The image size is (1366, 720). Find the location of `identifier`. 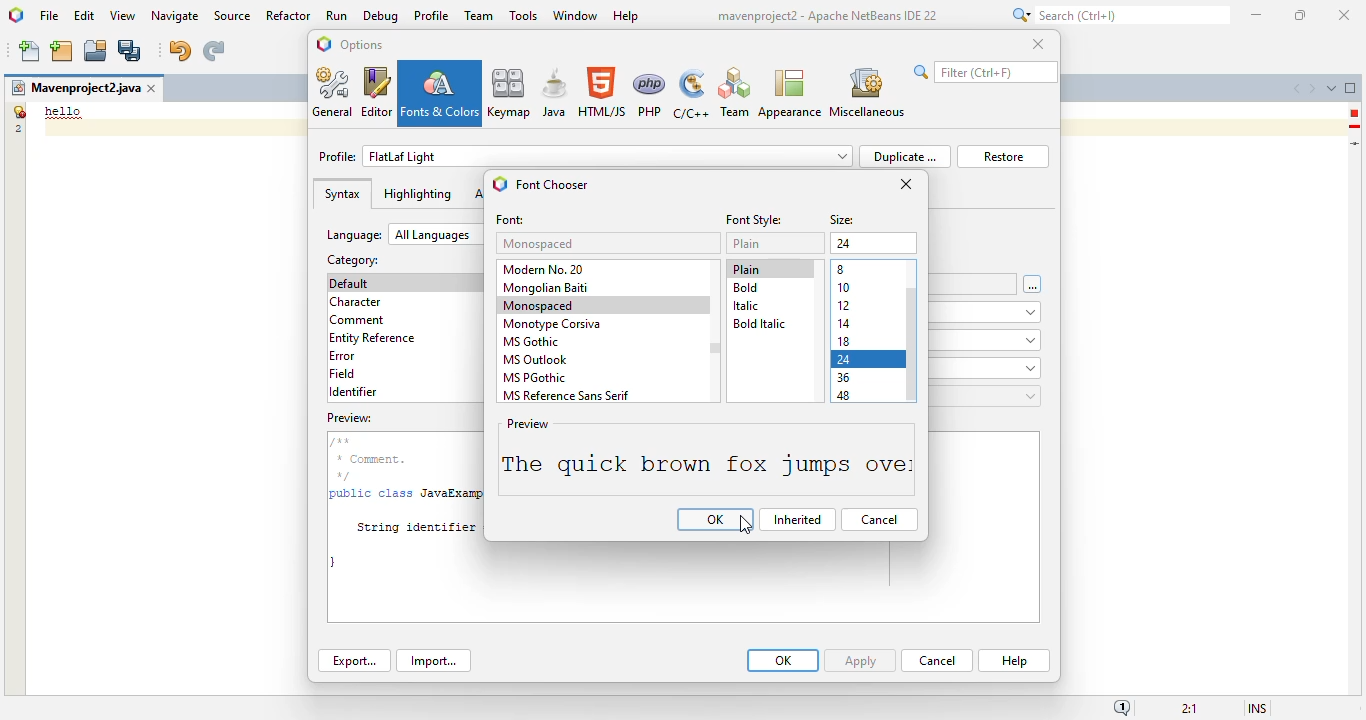

identifier is located at coordinates (353, 392).